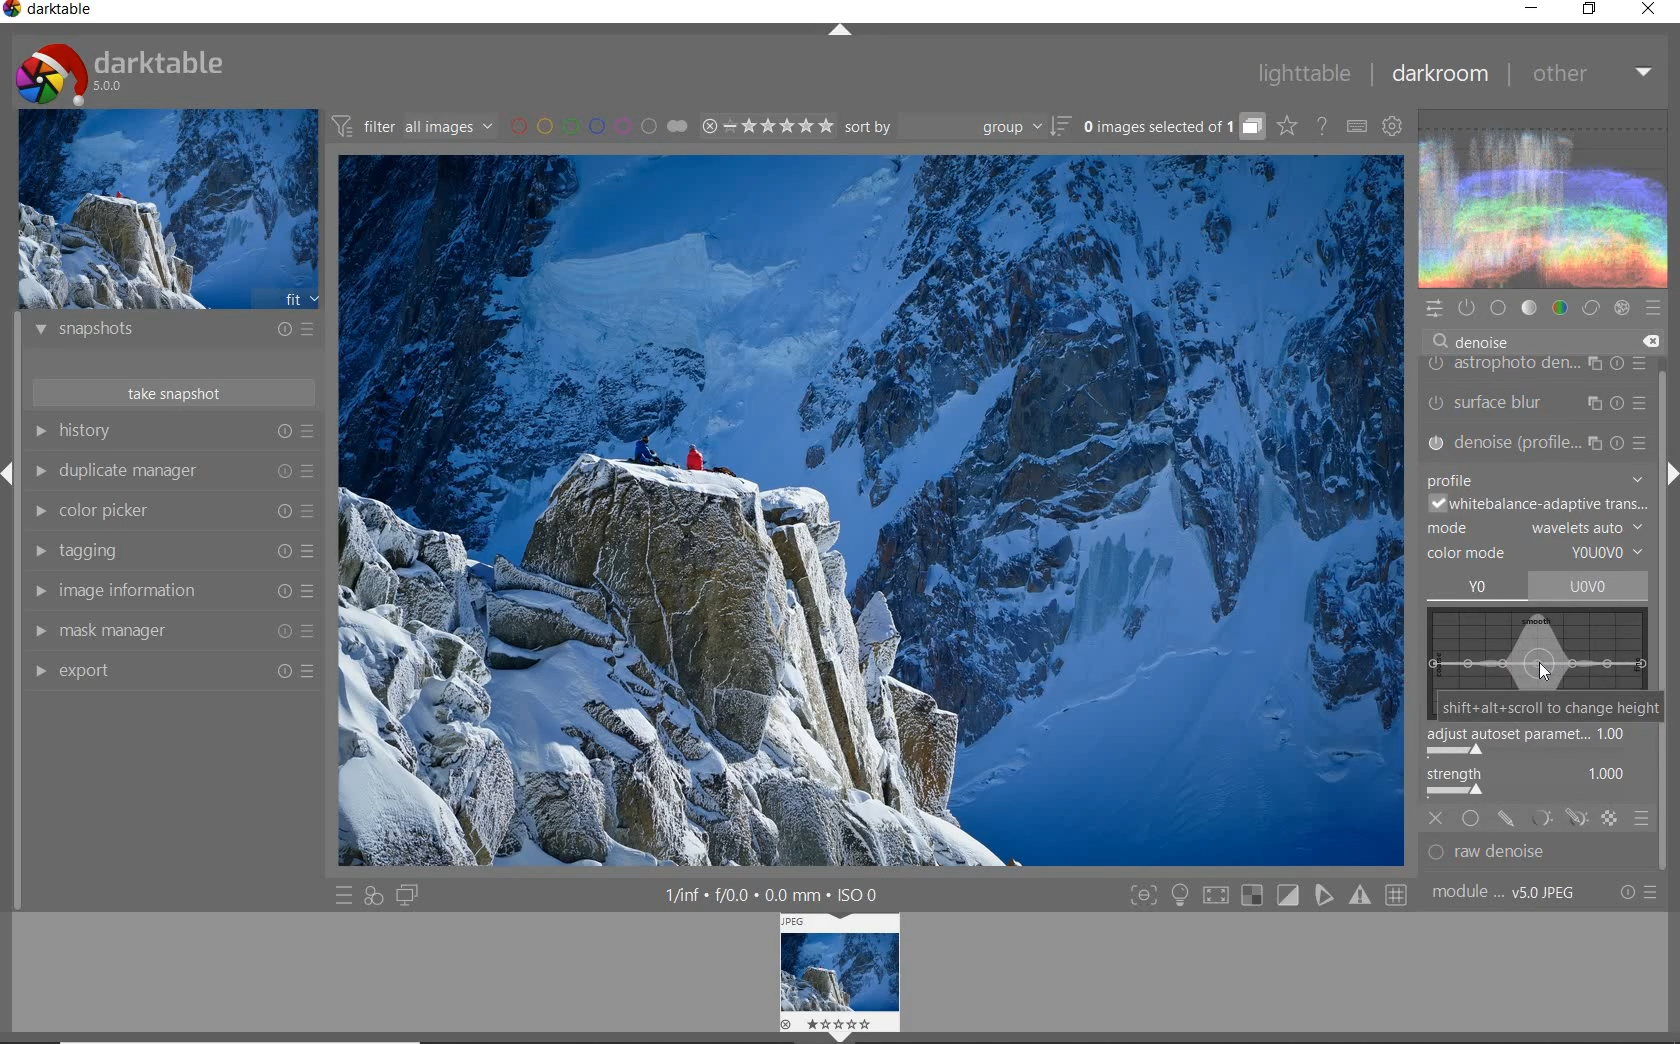  What do you see at coordinates (173, 431) in the screenshot?
I see `history` at bounding box center [173, 431].